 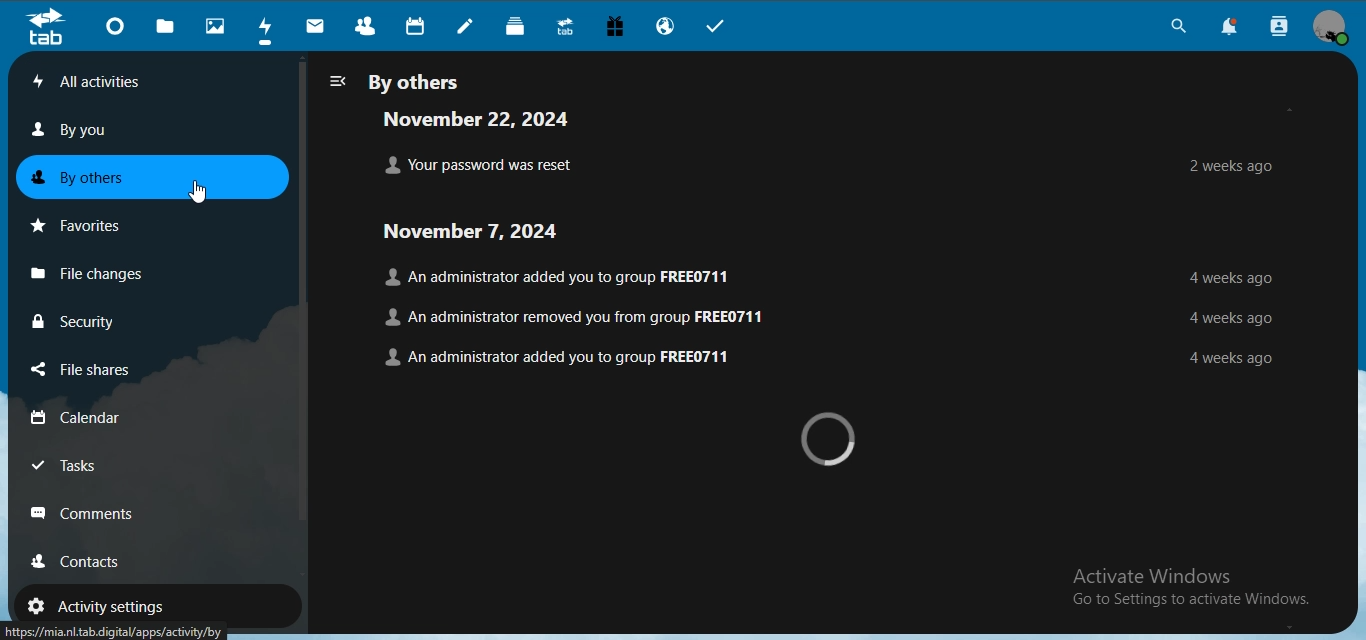 I want to click on by others, so click(x=95, y=175).